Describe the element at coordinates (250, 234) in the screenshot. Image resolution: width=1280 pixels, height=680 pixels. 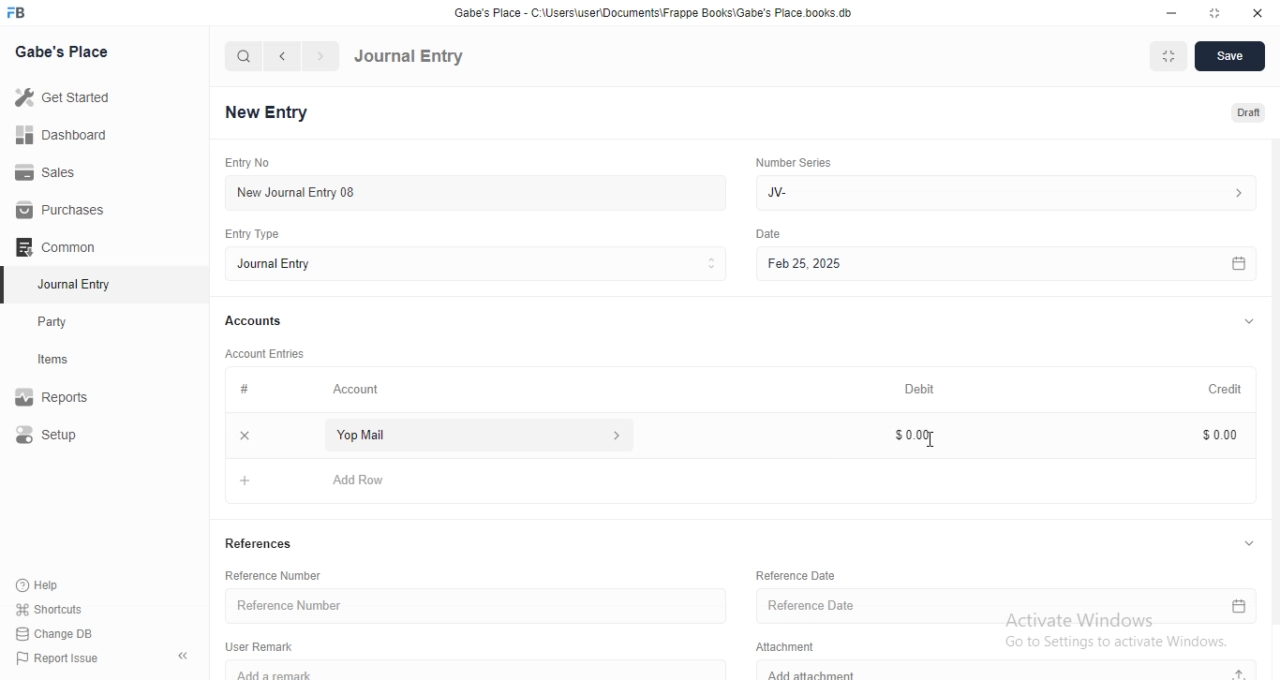
I see `Entry Type` at that location.